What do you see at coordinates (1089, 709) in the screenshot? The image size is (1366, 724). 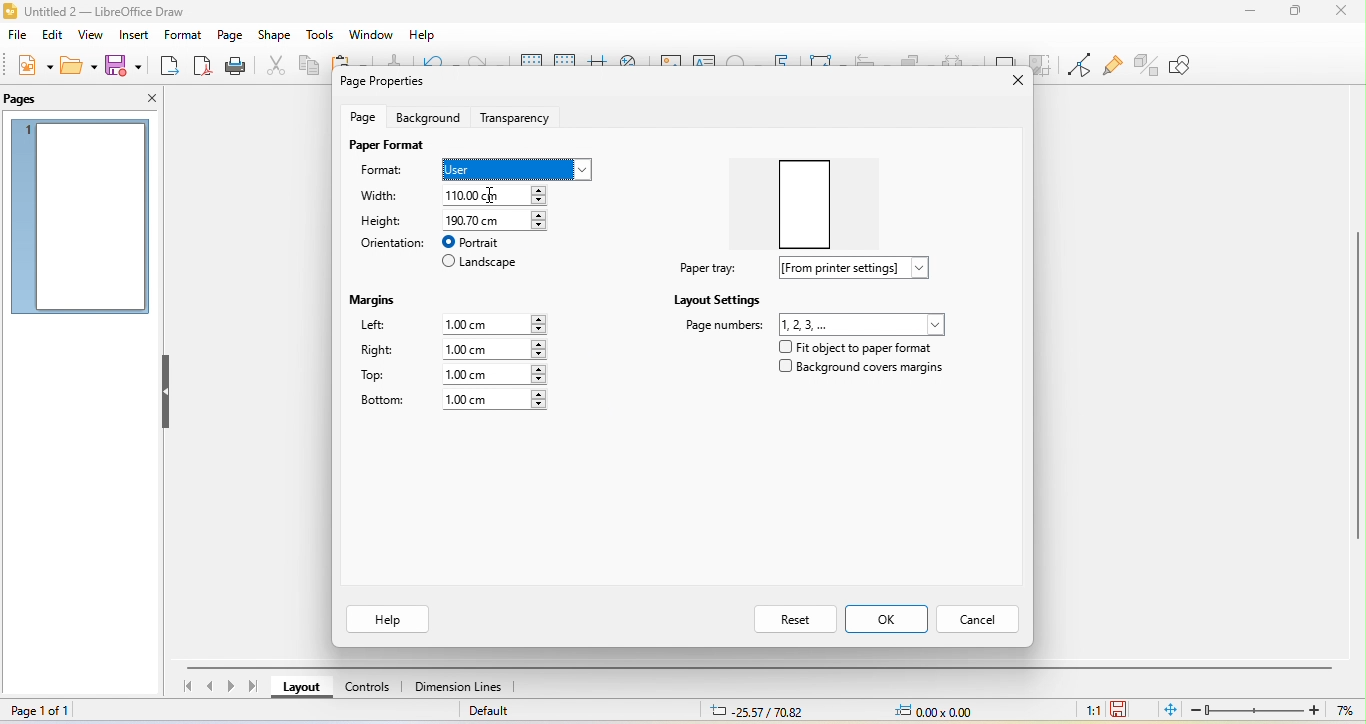 I see `1:1` at bounding box center [1089, 709].